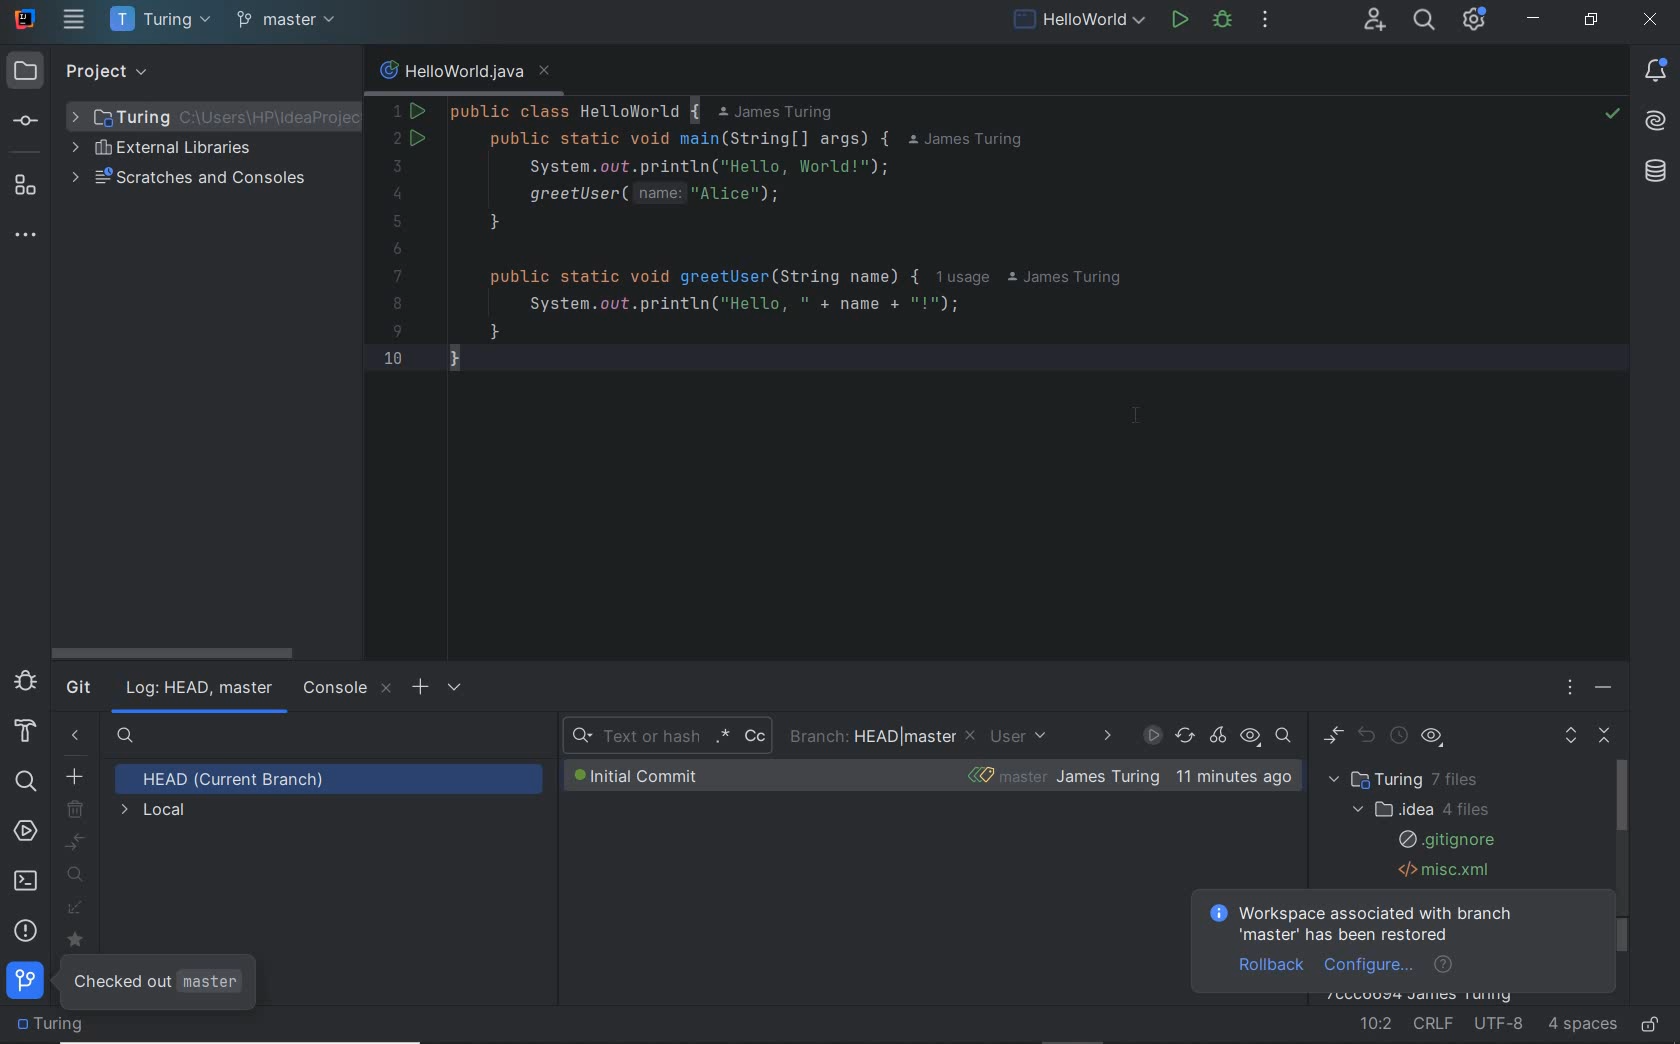  I want to click on expand all, so click(1570, 739).